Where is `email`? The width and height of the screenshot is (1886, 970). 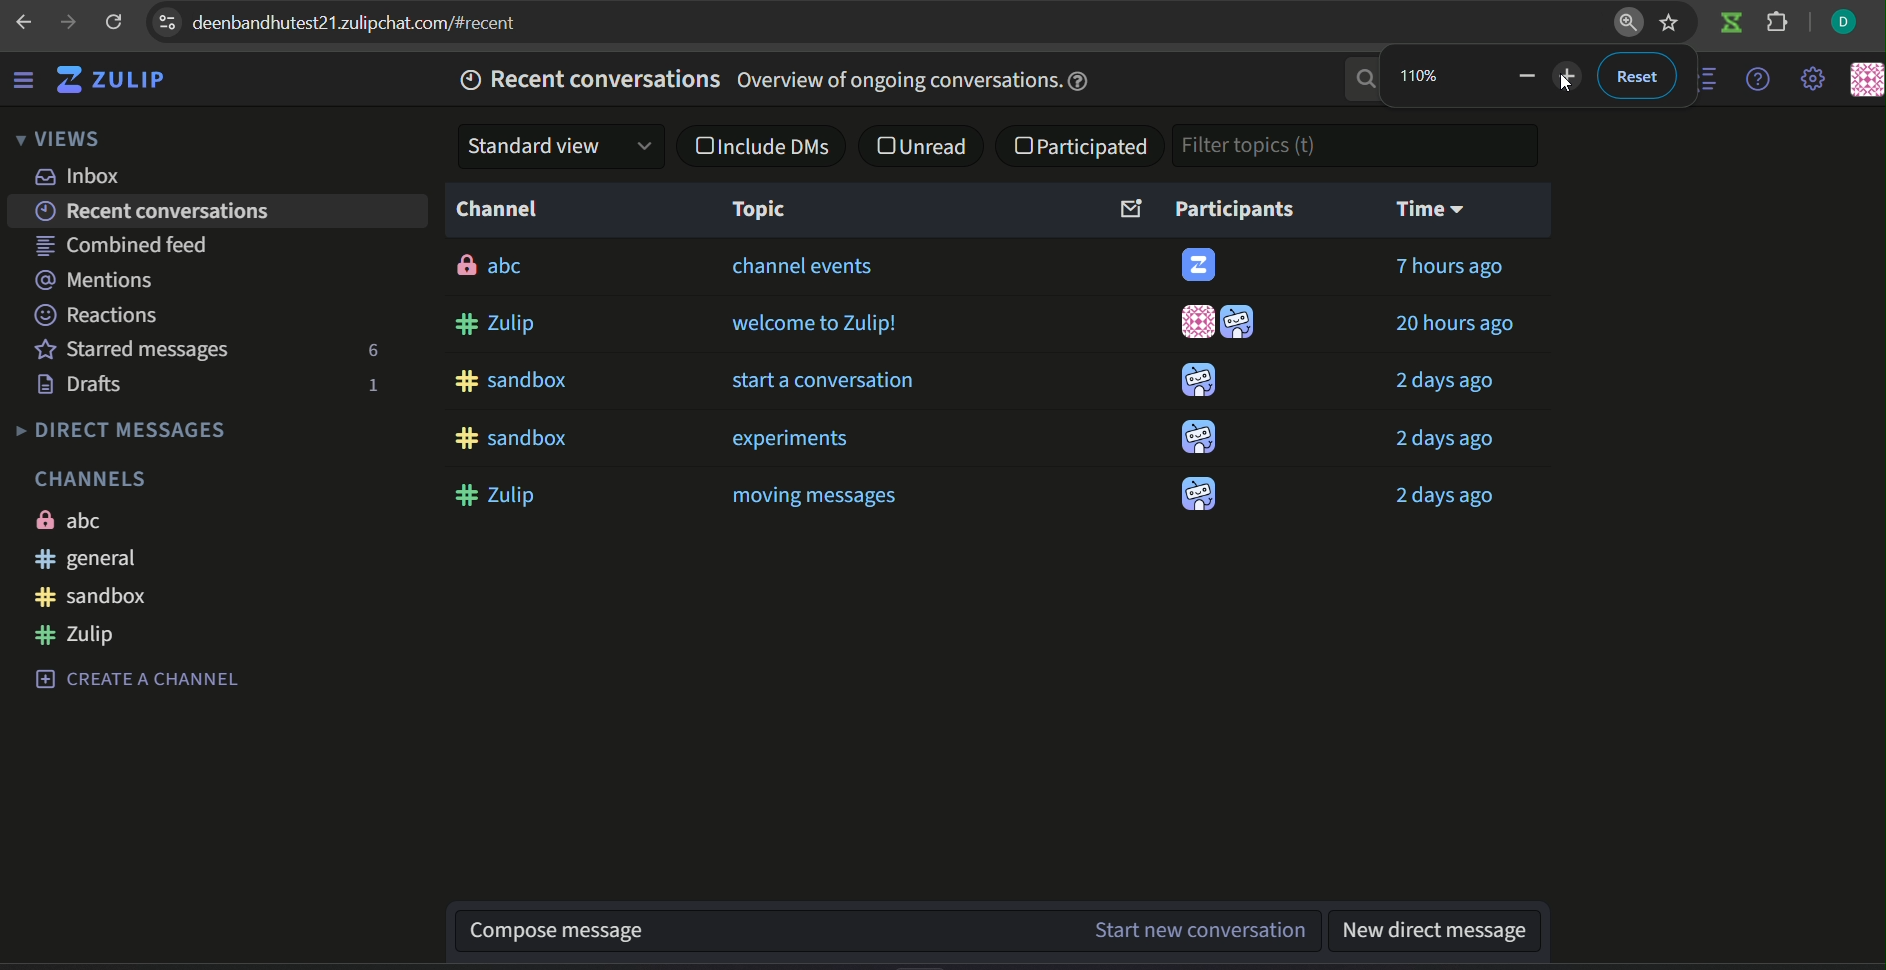
email is located at coordinates (1128, 210).